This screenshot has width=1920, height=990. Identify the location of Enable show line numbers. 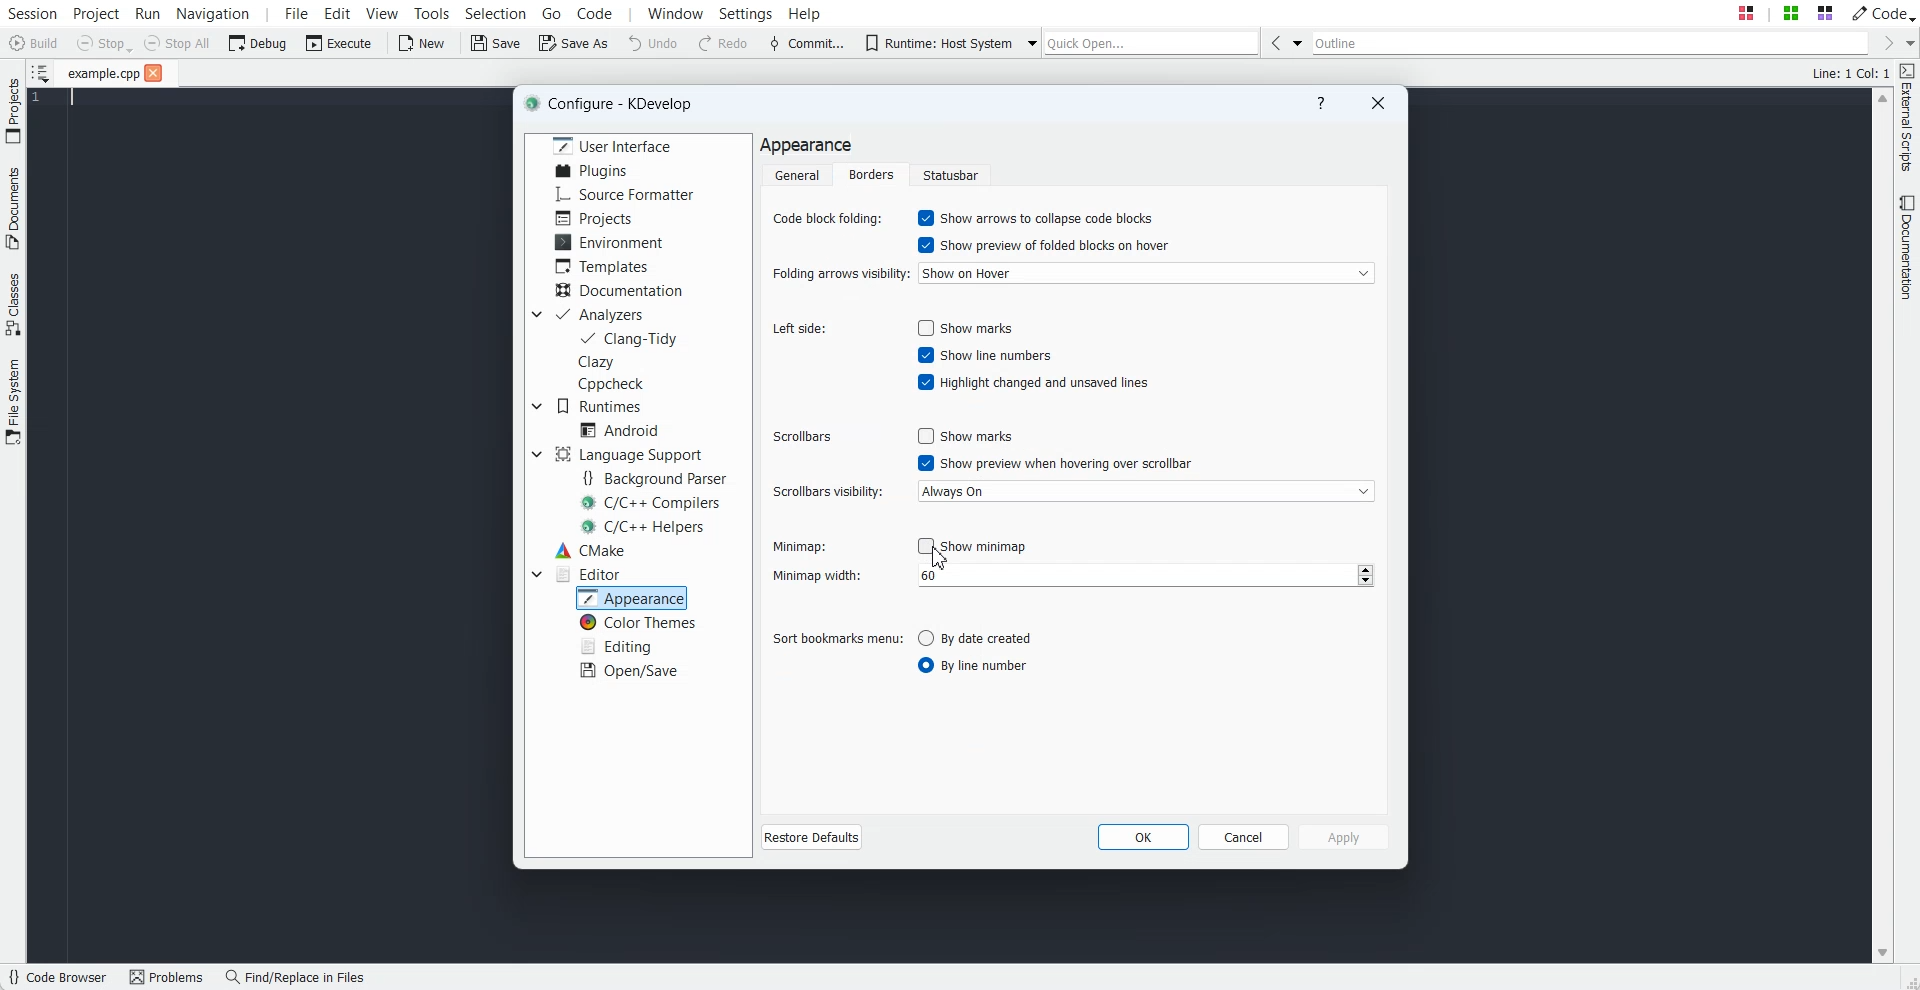
(984, 354).